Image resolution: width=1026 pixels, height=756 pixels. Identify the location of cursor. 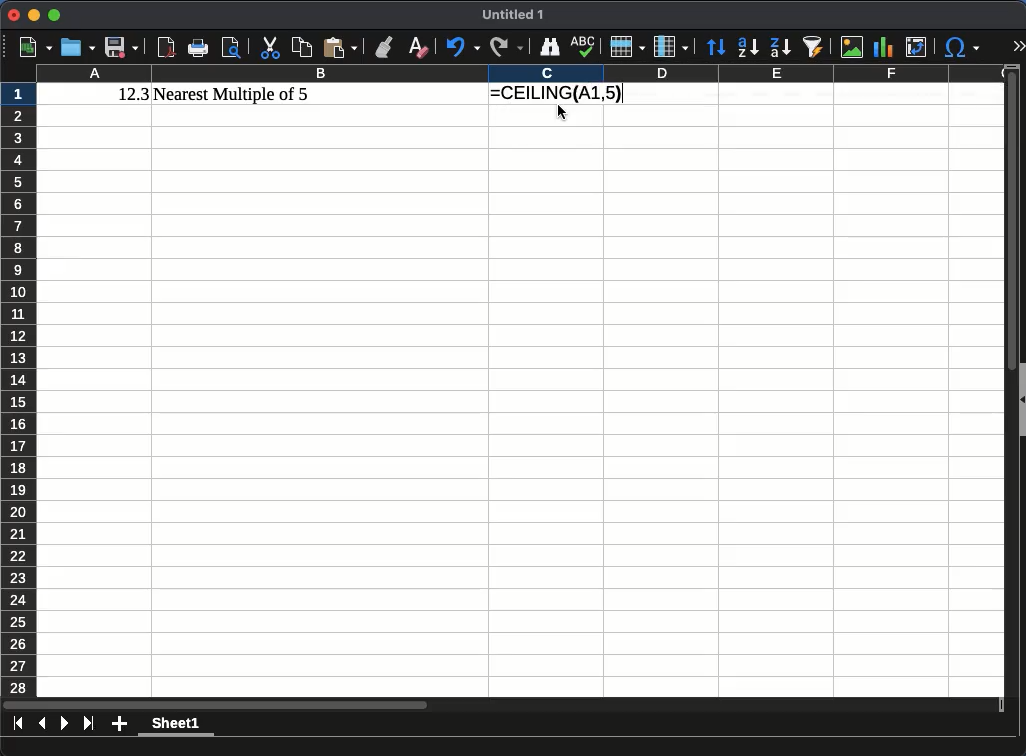
(562, 114).